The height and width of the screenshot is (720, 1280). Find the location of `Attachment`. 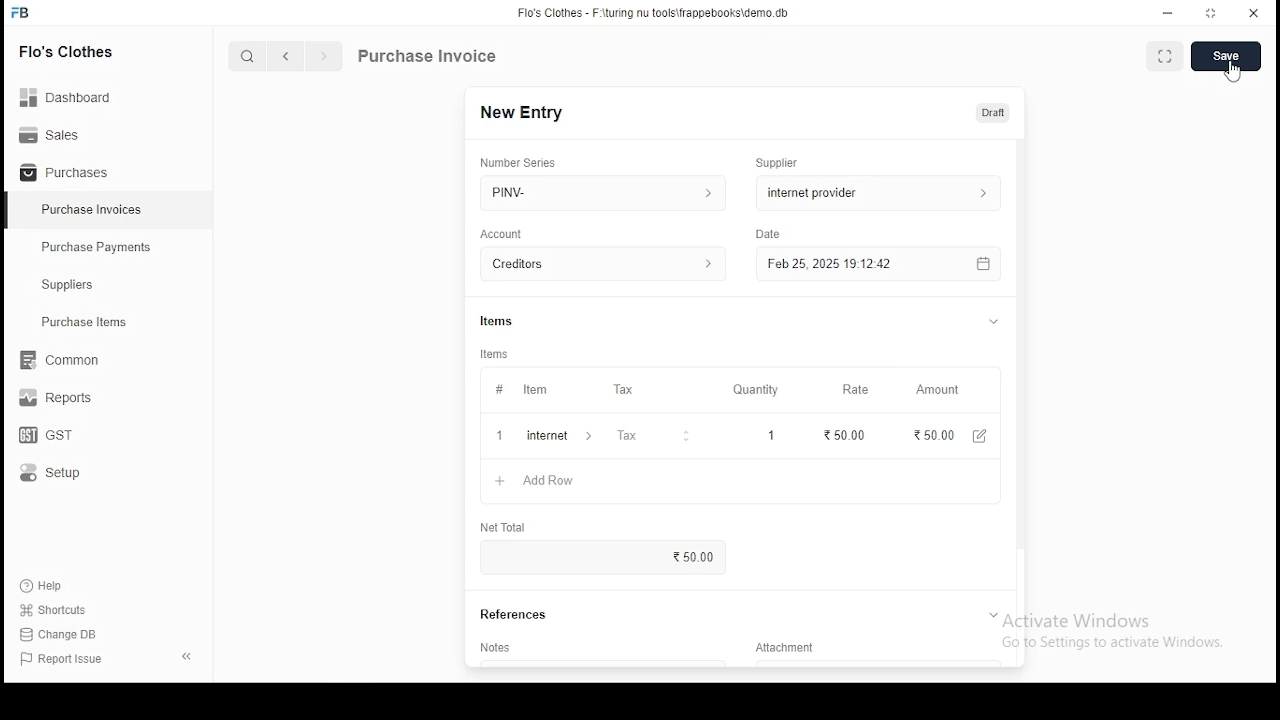

Attachment is located at coordinates (788, 651).